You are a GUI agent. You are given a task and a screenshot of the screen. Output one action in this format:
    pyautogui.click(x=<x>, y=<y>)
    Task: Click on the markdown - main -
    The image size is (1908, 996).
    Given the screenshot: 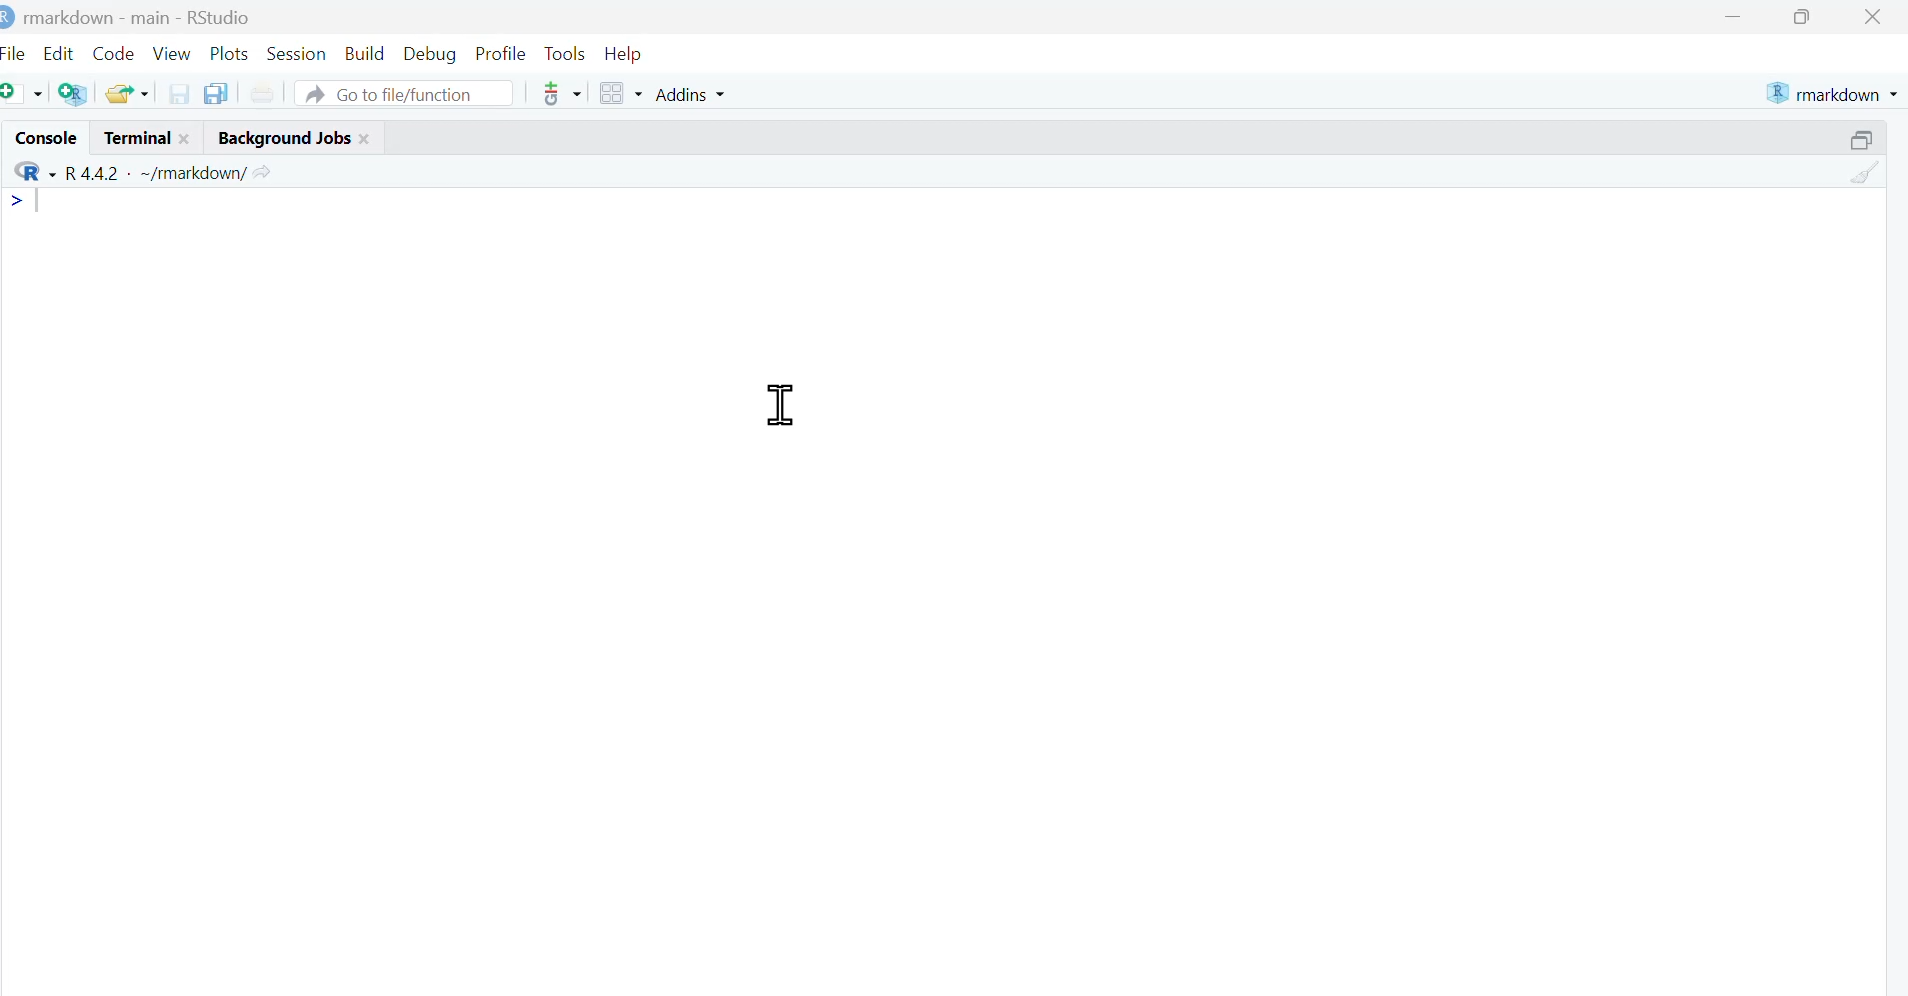 What is the action you would take?
    pyautogui.click(x=99, y=15)
    